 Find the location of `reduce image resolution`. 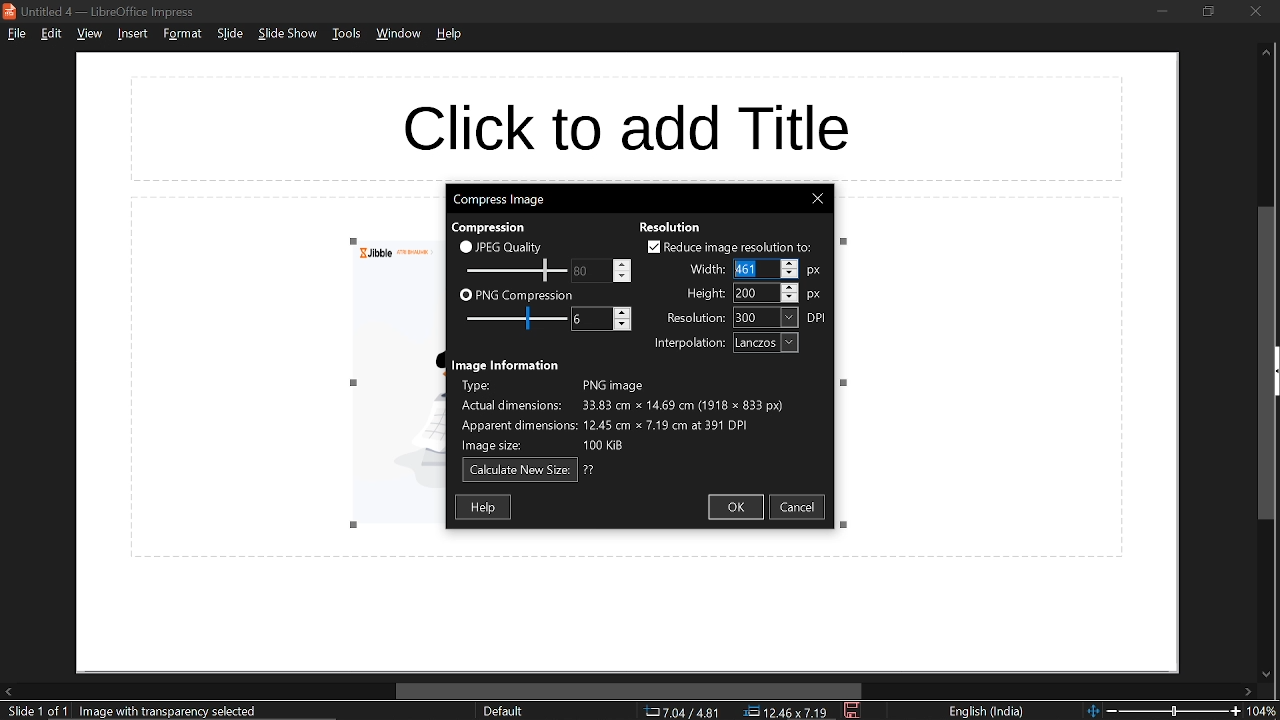

reduce image resolution is located at coordinates (740, 247).